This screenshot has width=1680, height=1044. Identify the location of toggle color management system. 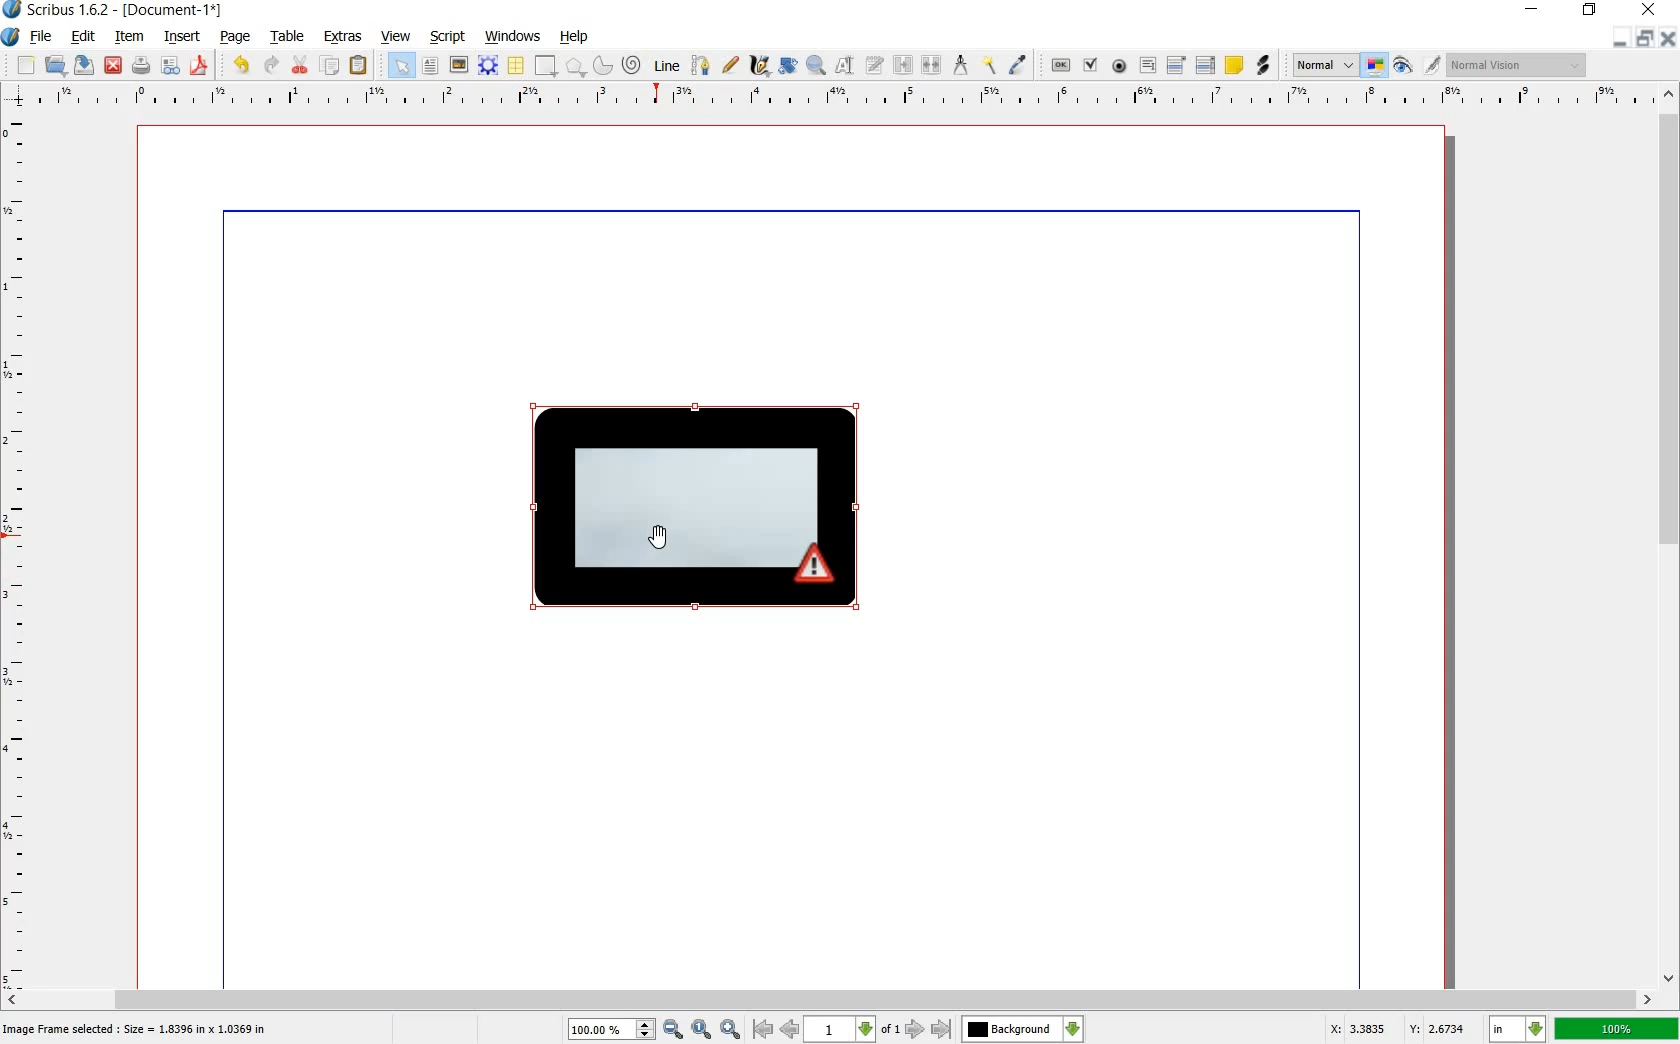
(1375, 66).